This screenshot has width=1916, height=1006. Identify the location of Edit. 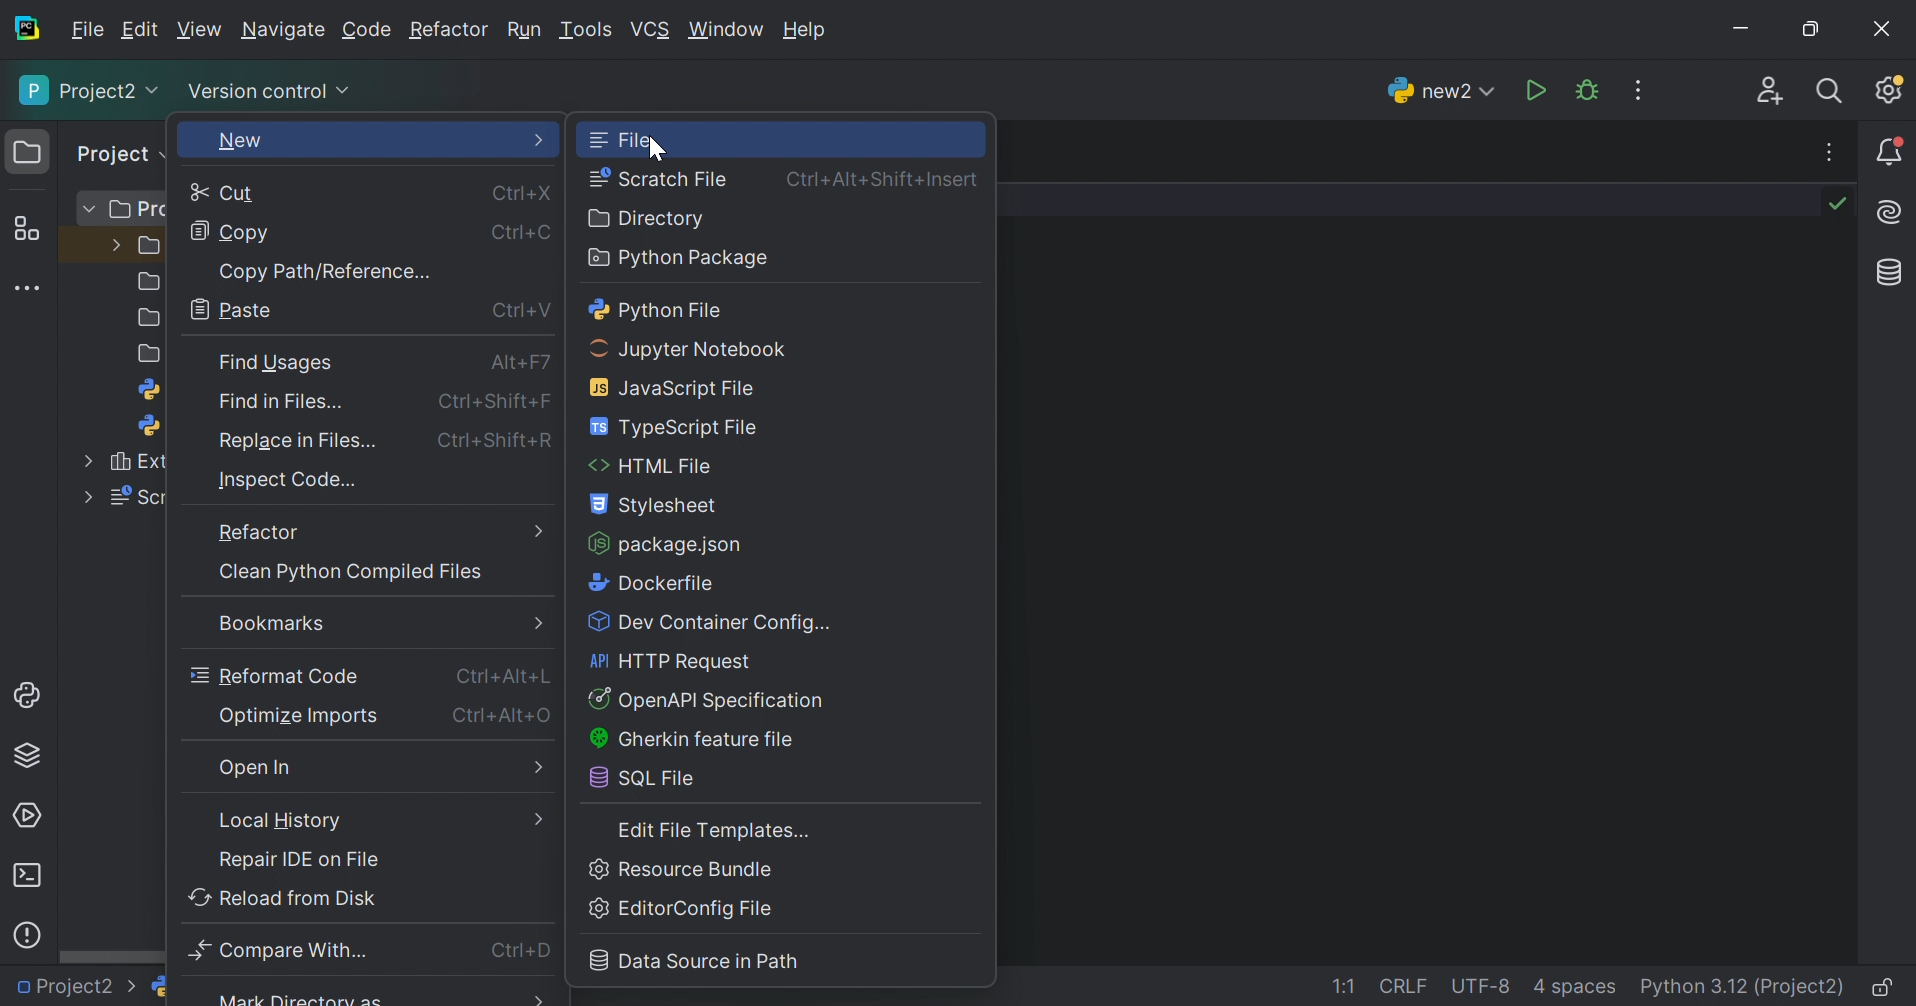
(140, 30).